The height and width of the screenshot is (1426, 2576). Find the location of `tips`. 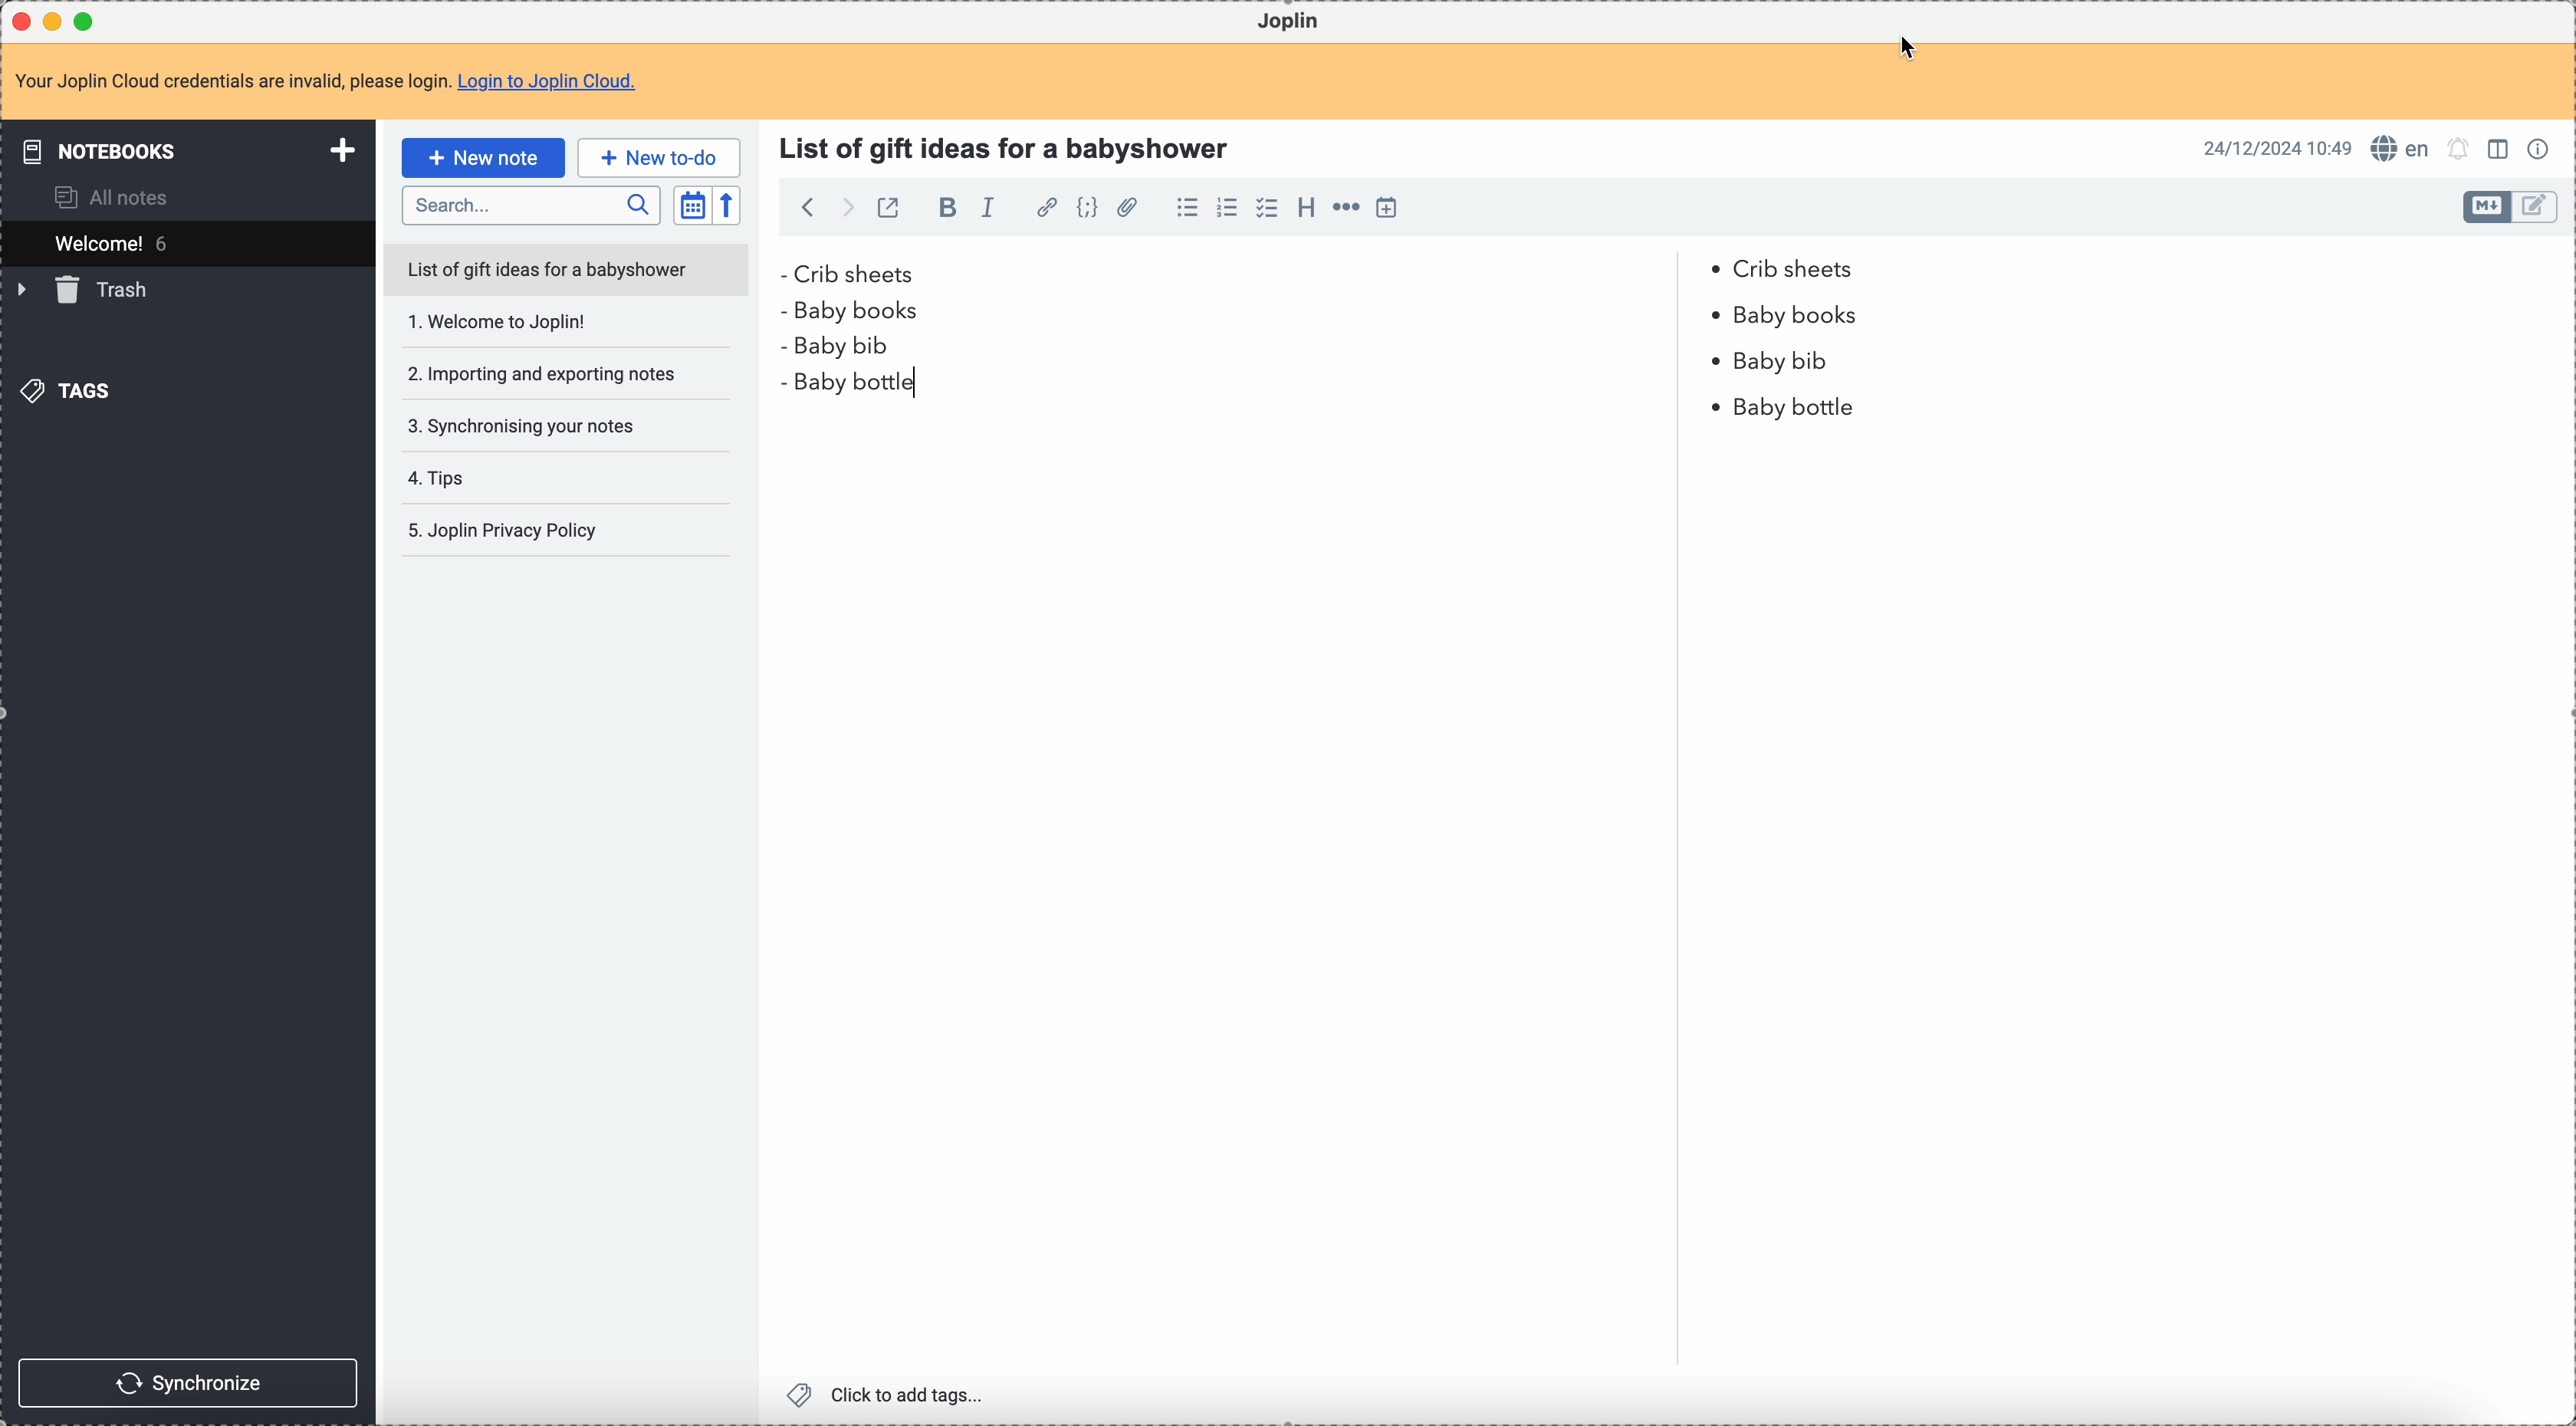

tips is located at coordinates (498, 478).